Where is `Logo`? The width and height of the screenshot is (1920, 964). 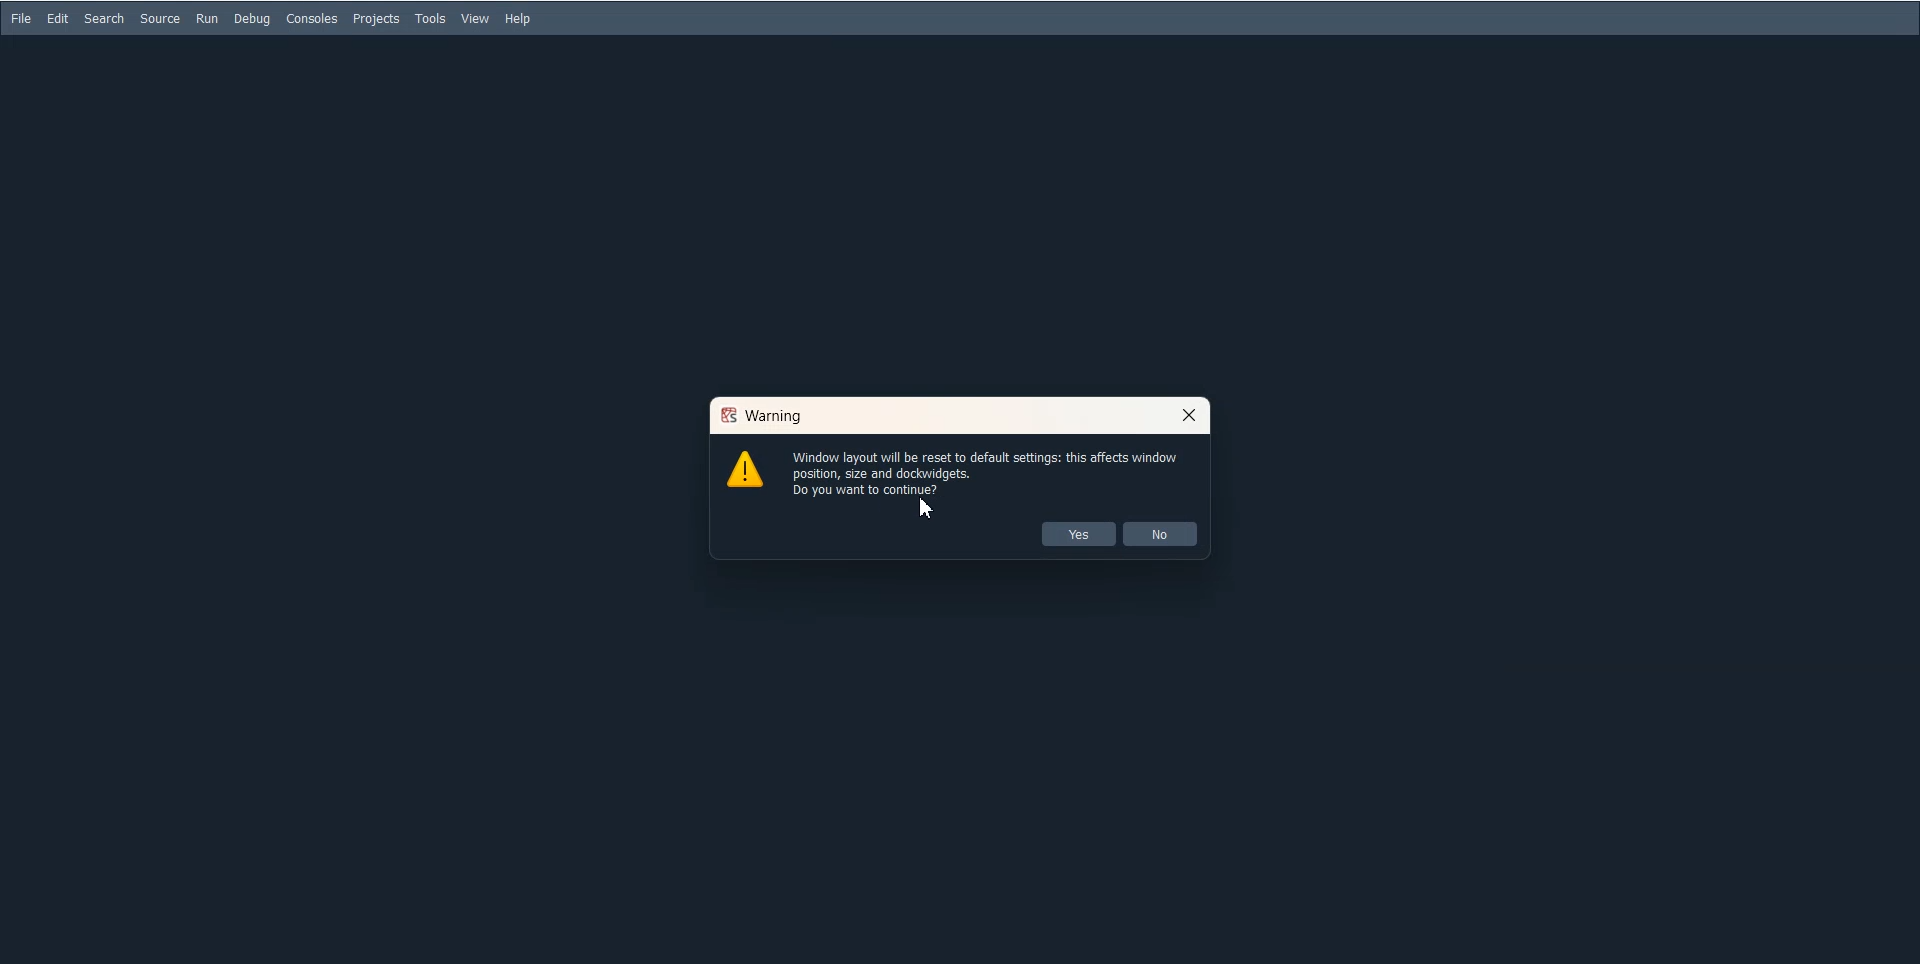
Logo is located at coordinates (745, 468).